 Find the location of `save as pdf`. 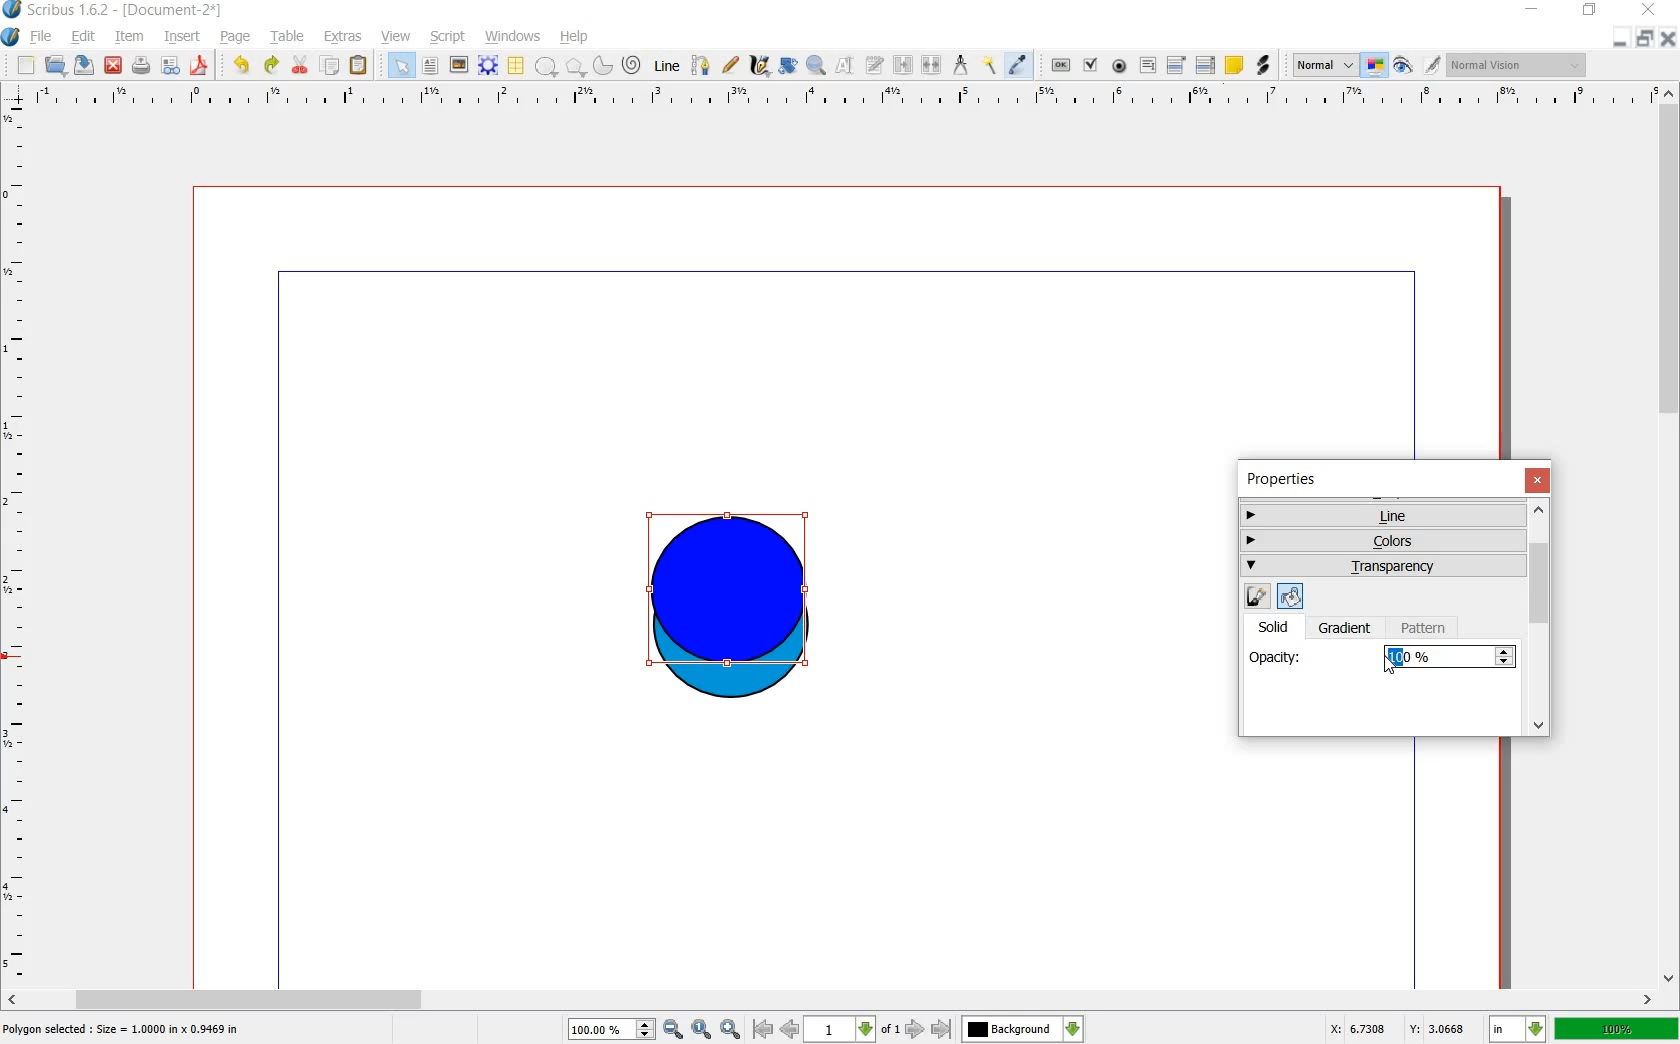

save as pdf is located at coordinates (198, 66).